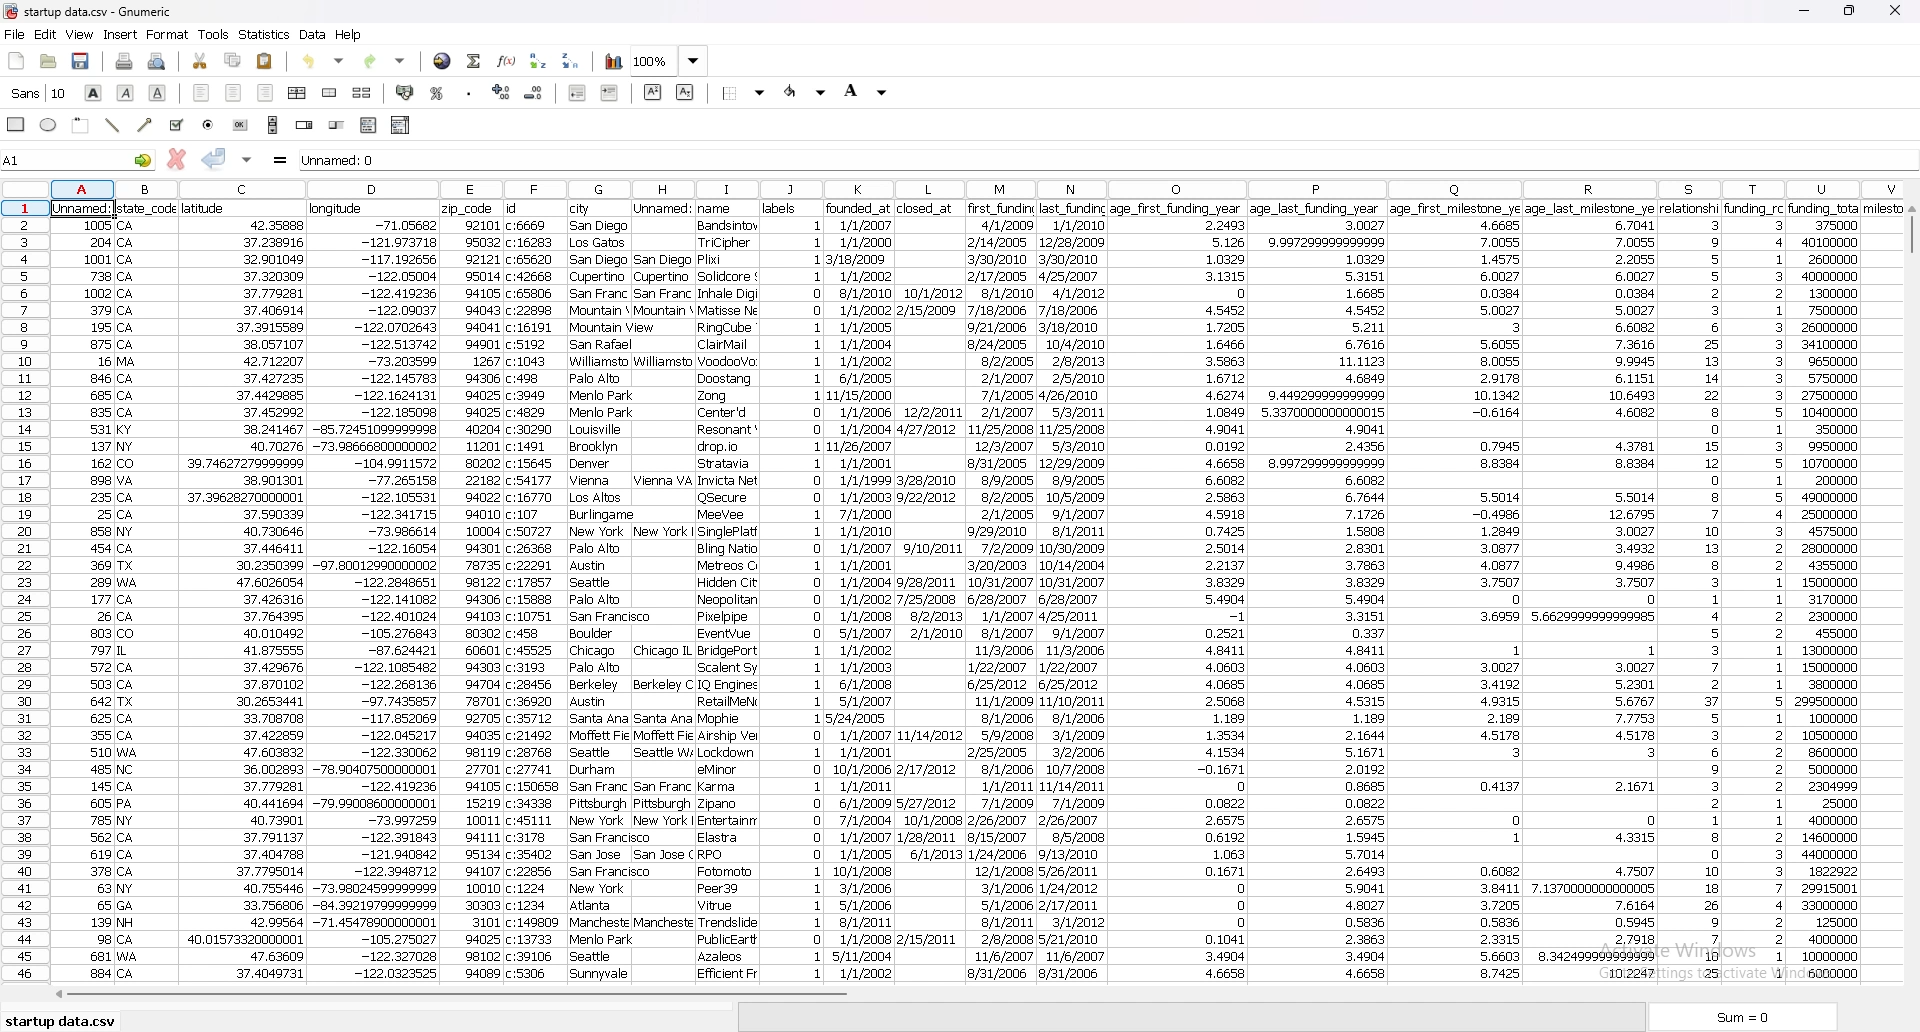 The image size is (1920, 1032). What do you see at coordinates (975, 187) in the screenshot?
I see `columns` at bounding box center [975, 187].